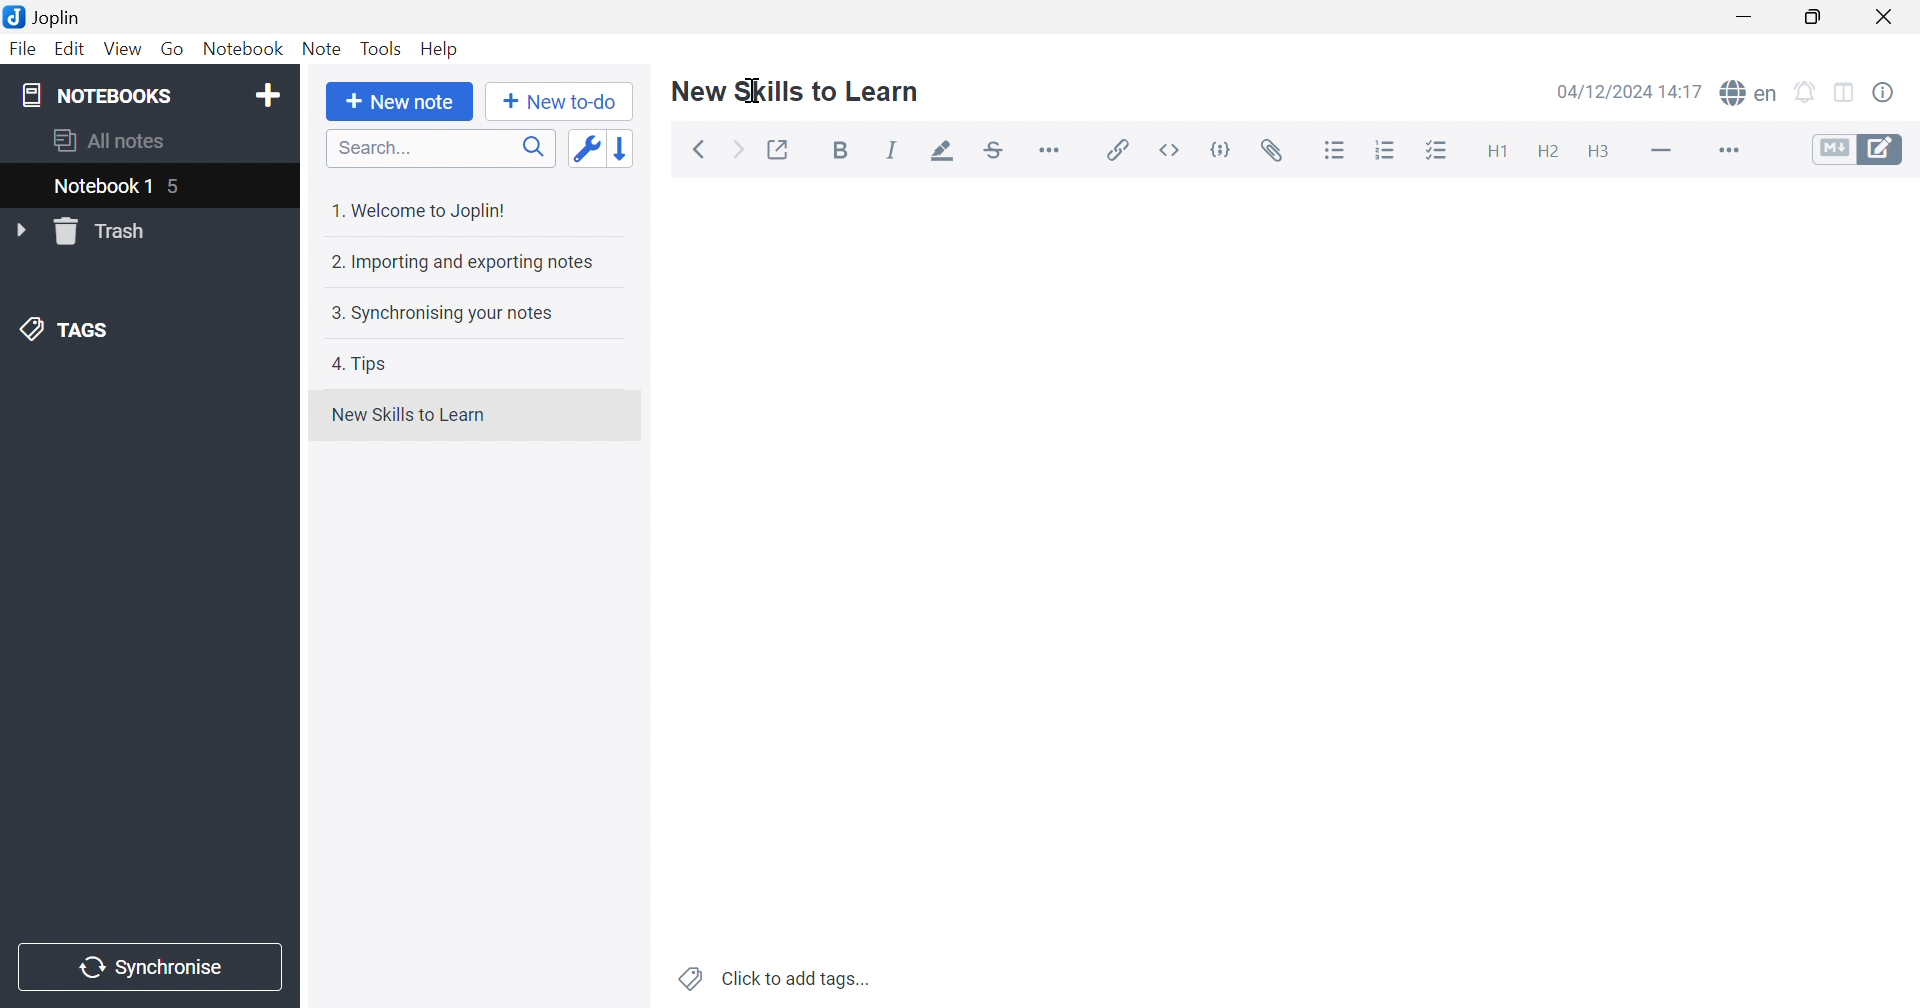 Image resolution: width=1920 pixels, height=1008 pixels. Describe the element at coordinates (154, 968) in the screenshot. I see `Synchronize` at that location.